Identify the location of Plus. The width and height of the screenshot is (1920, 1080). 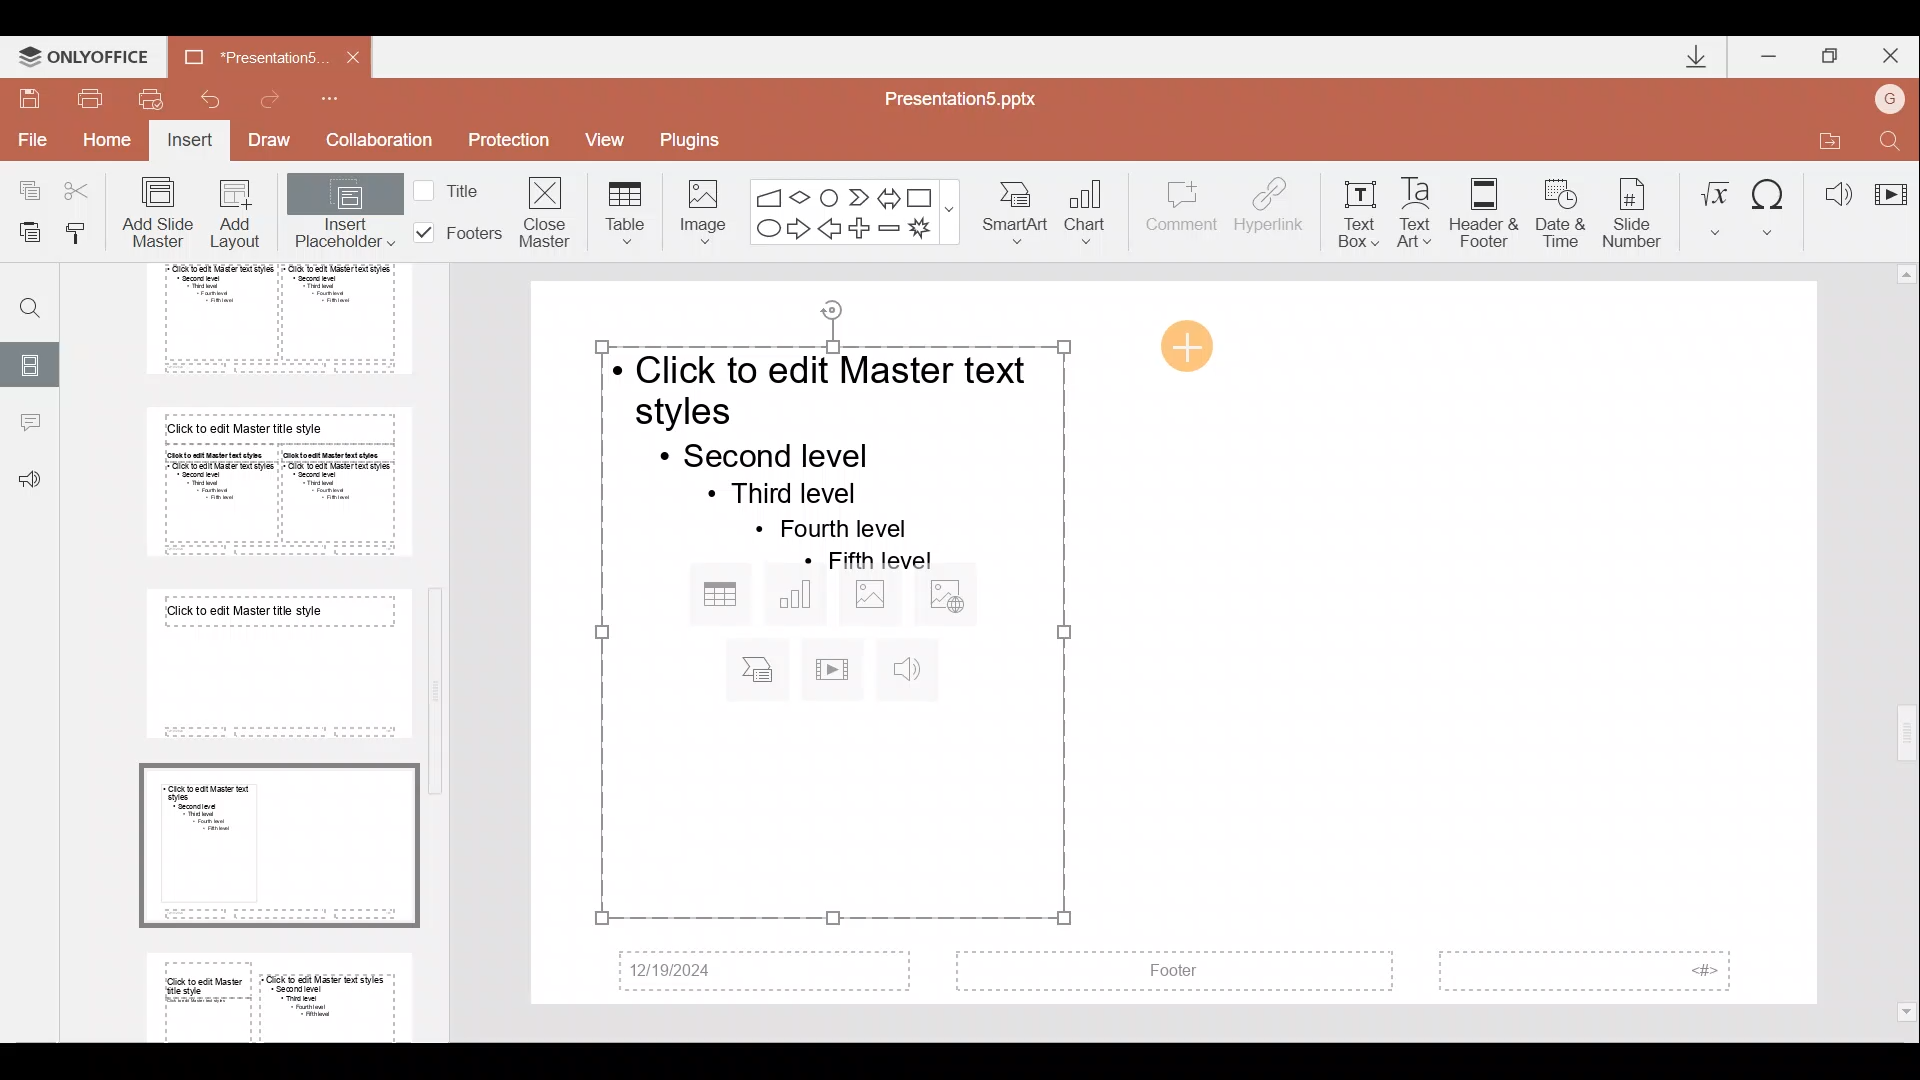
(863, 226).